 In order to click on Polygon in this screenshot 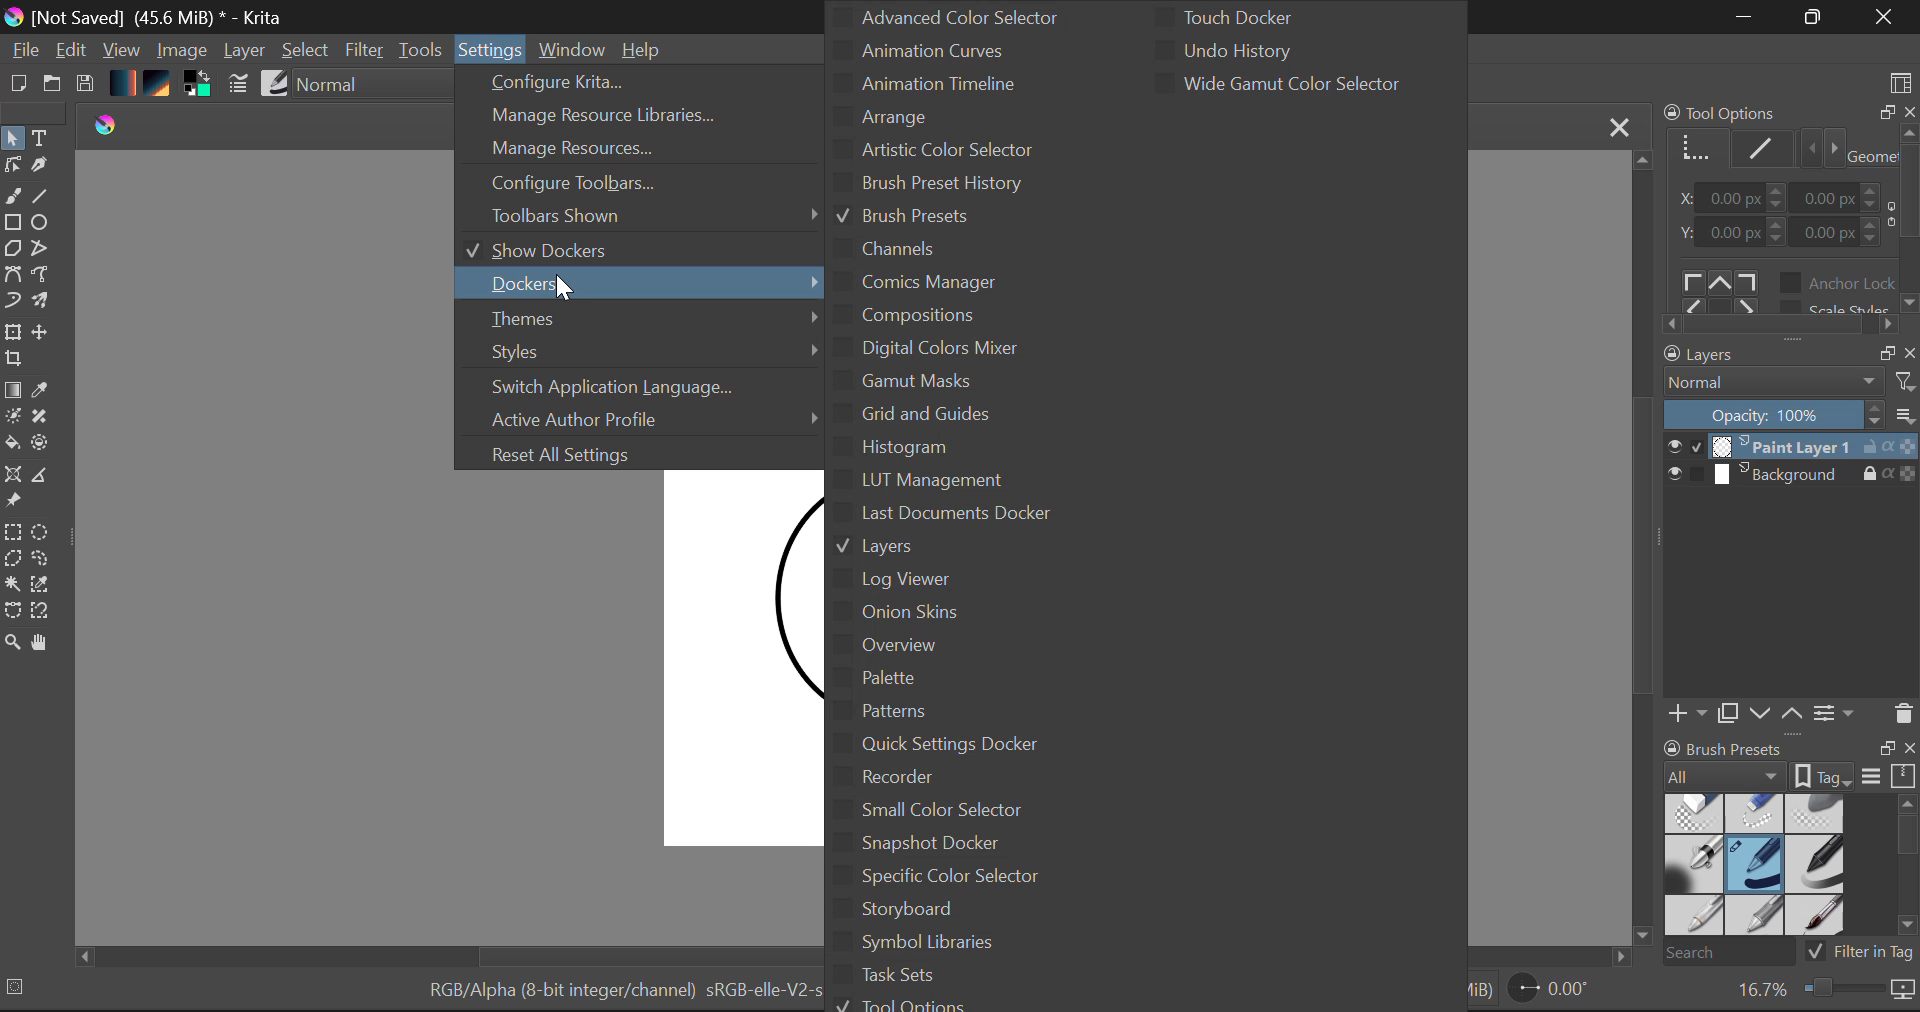, I will do `click(12, 250)`.